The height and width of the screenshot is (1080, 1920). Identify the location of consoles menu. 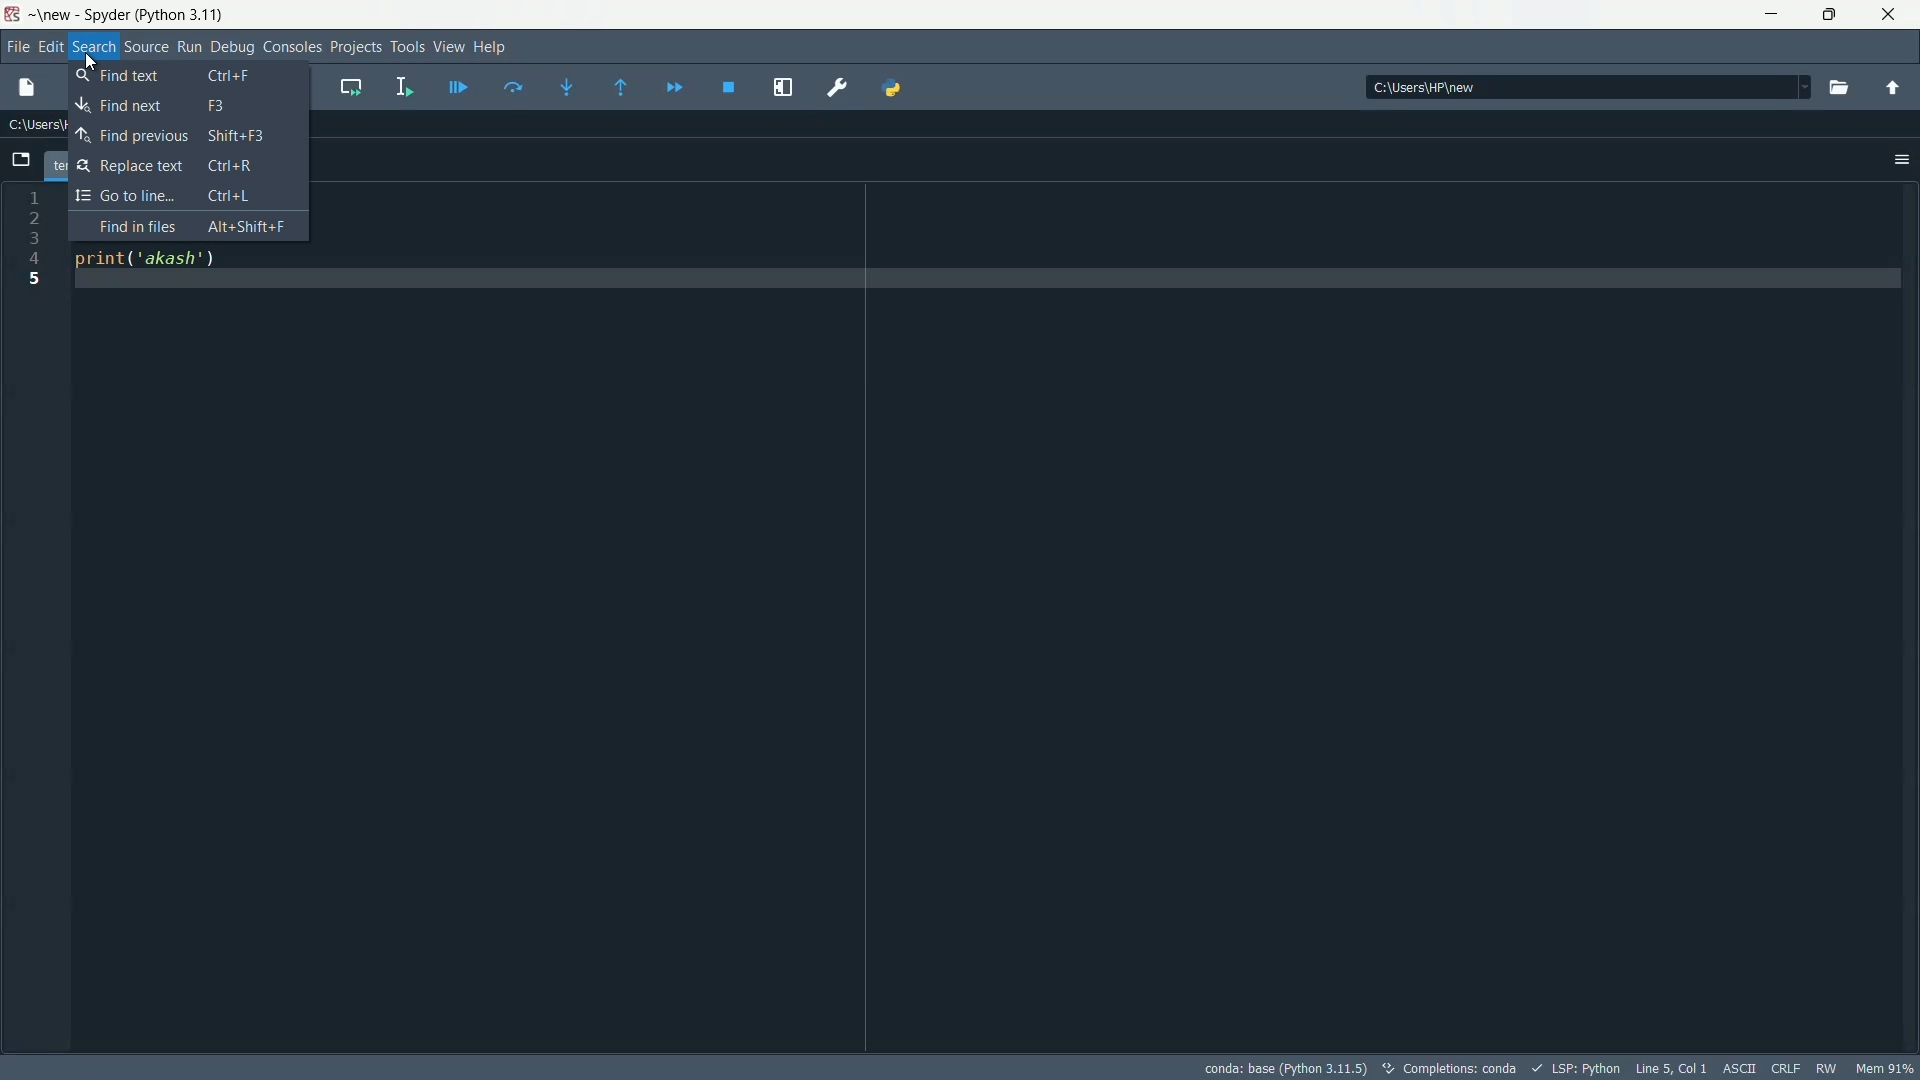
(289, 45).